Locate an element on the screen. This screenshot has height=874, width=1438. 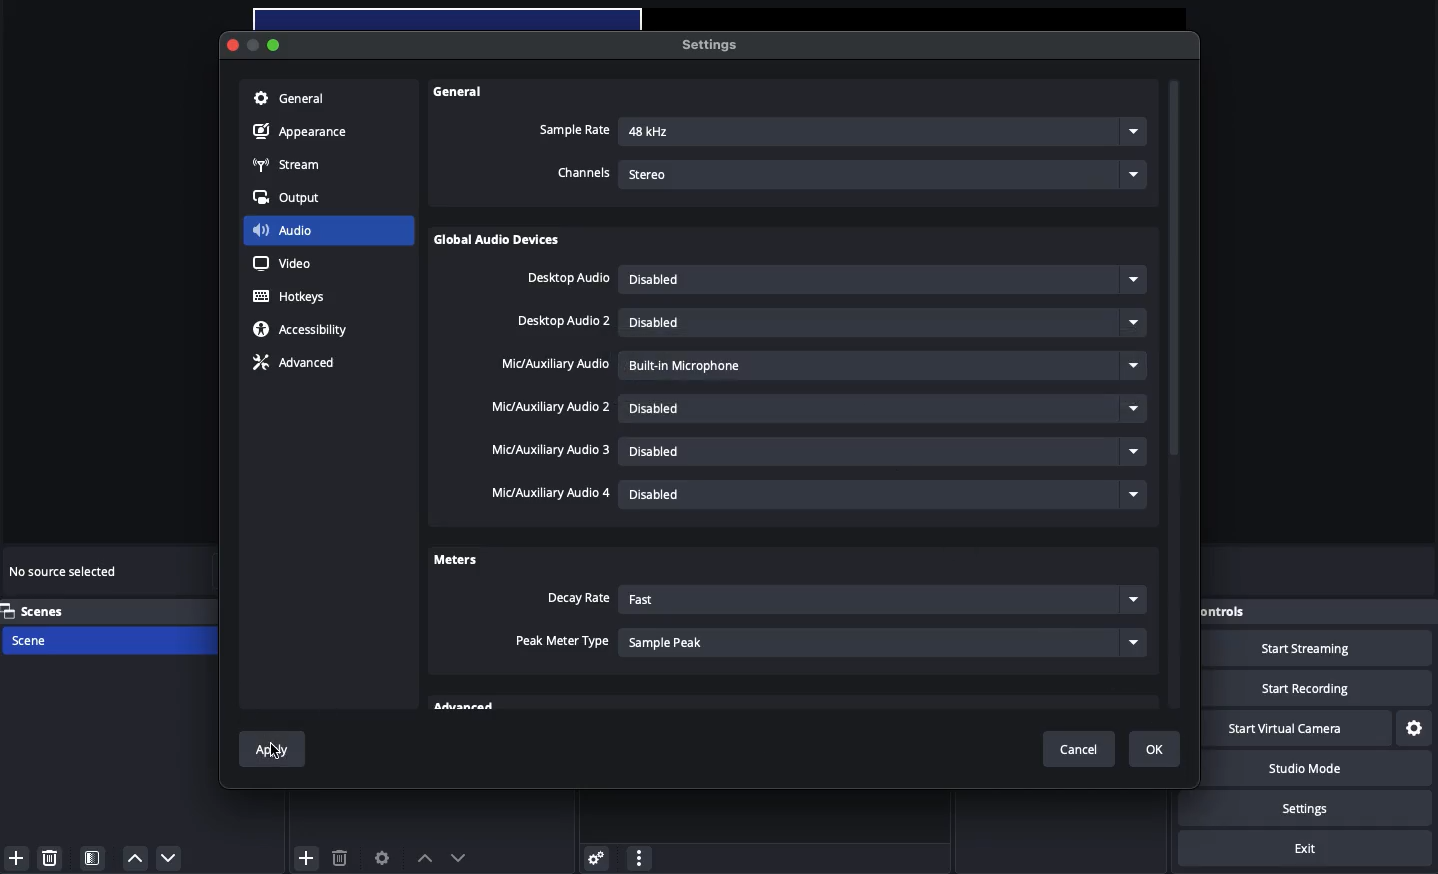
Scroll is located at coordinates (1175, 397).